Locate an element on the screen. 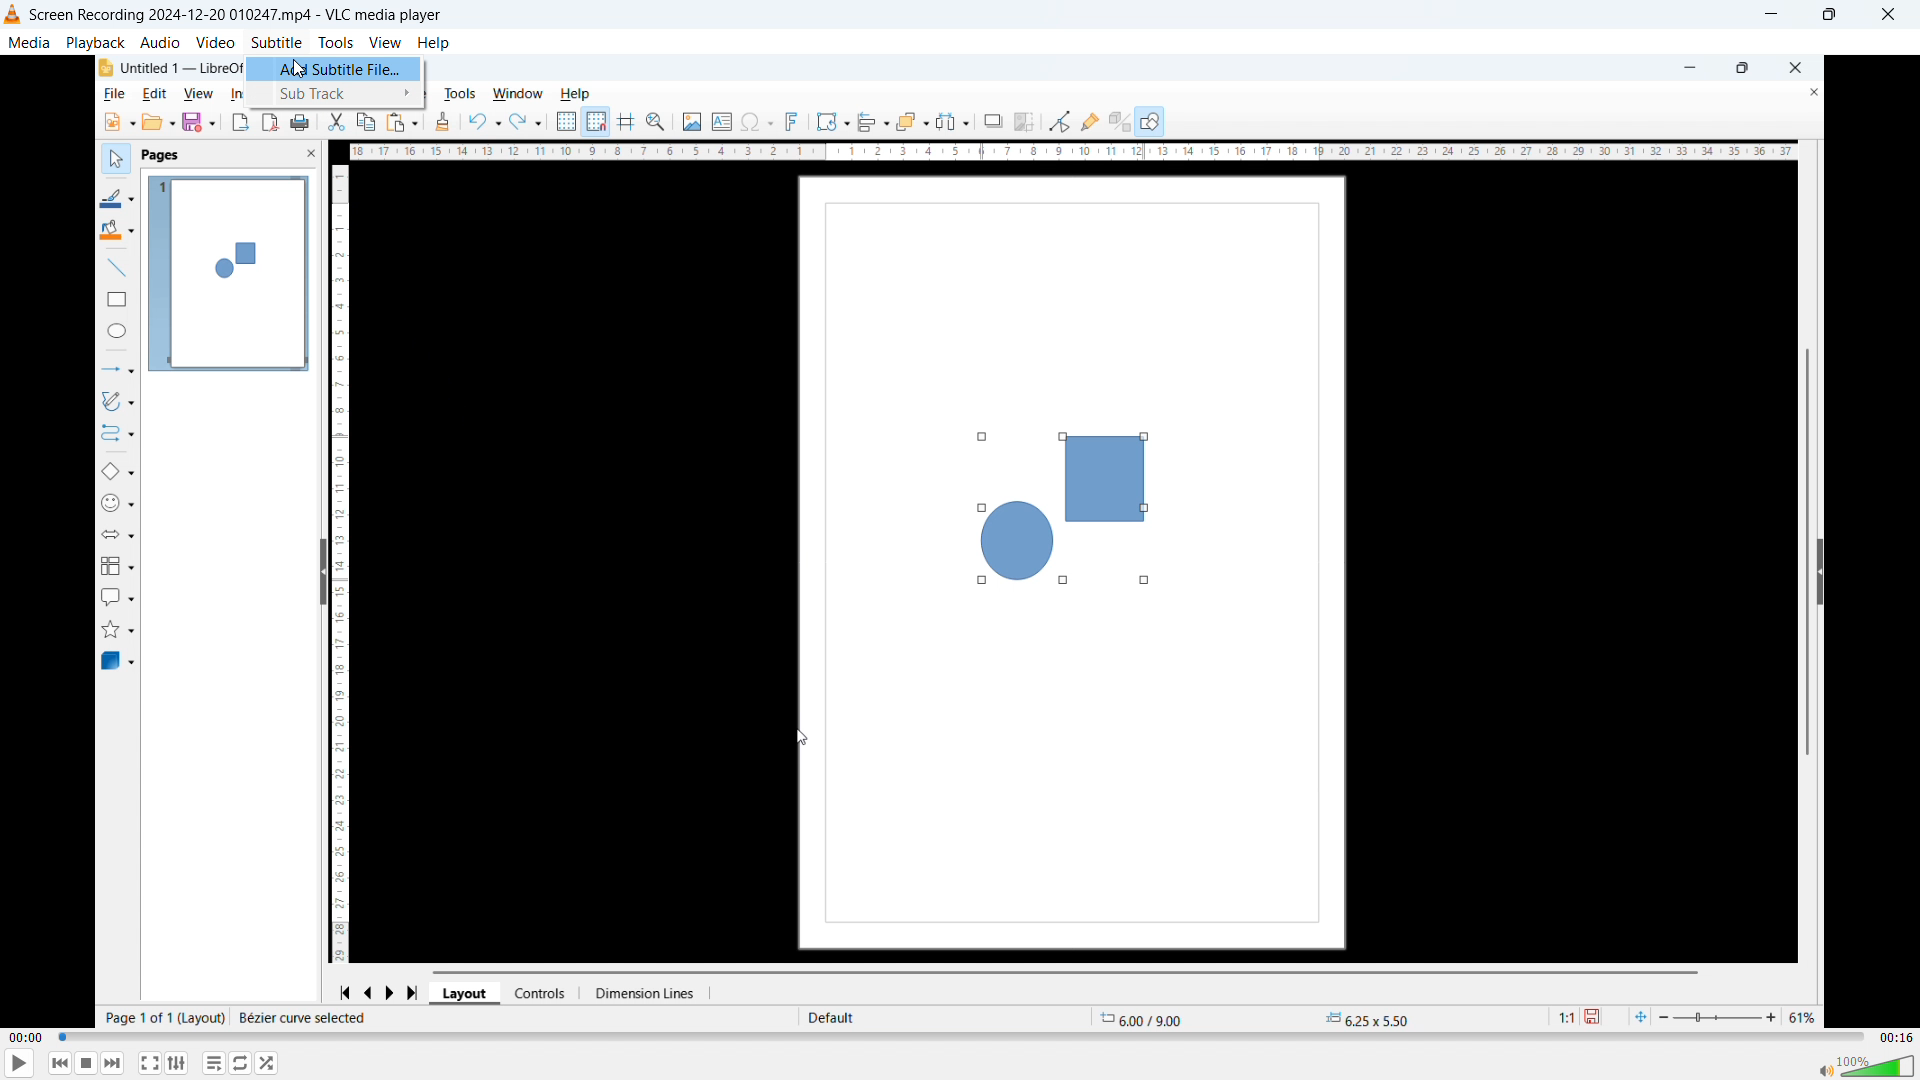 The height and width of the screenshot is (1080, 1920). cursor position-6.00/9.00 is located at coordinates (1150, 1016).